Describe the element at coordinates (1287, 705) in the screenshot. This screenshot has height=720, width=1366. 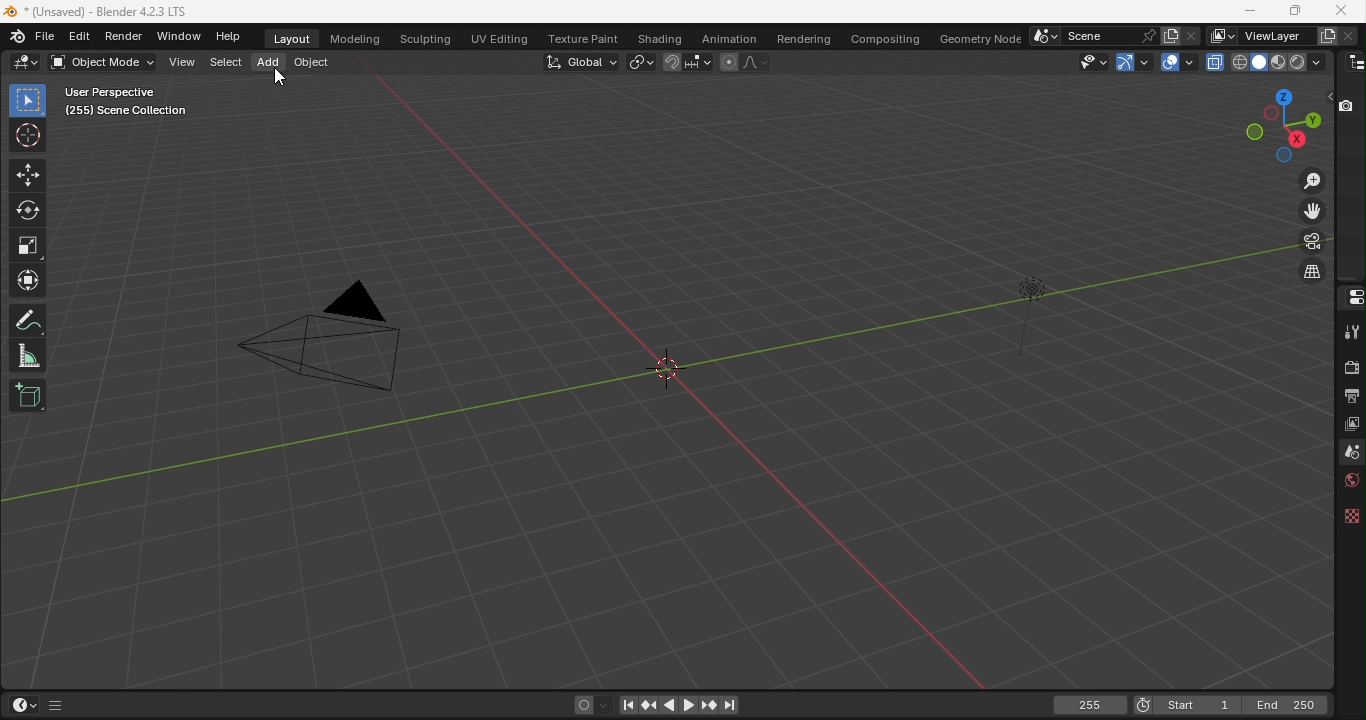
I see `Last frame of playback/rendering range` at that location.